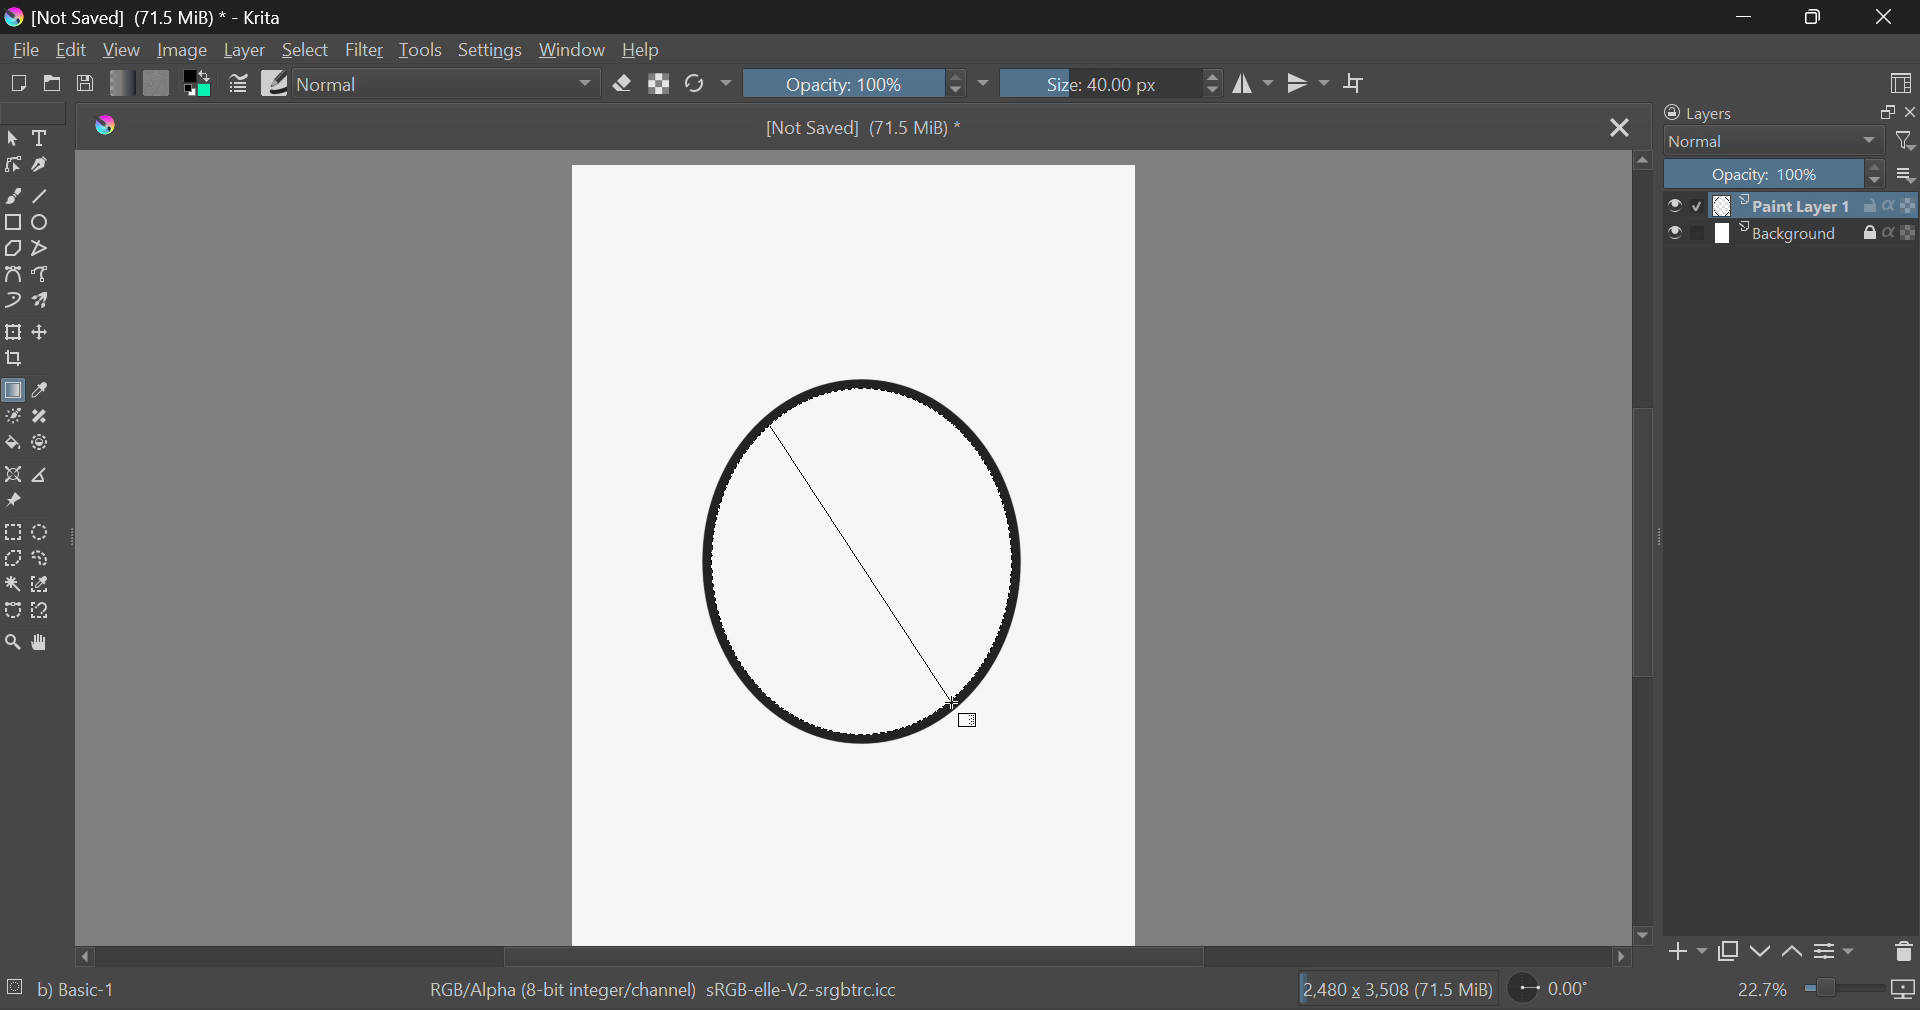  Describe the element at coordinates (46, 252) in the screenshot. I see `Polyline` at that location.